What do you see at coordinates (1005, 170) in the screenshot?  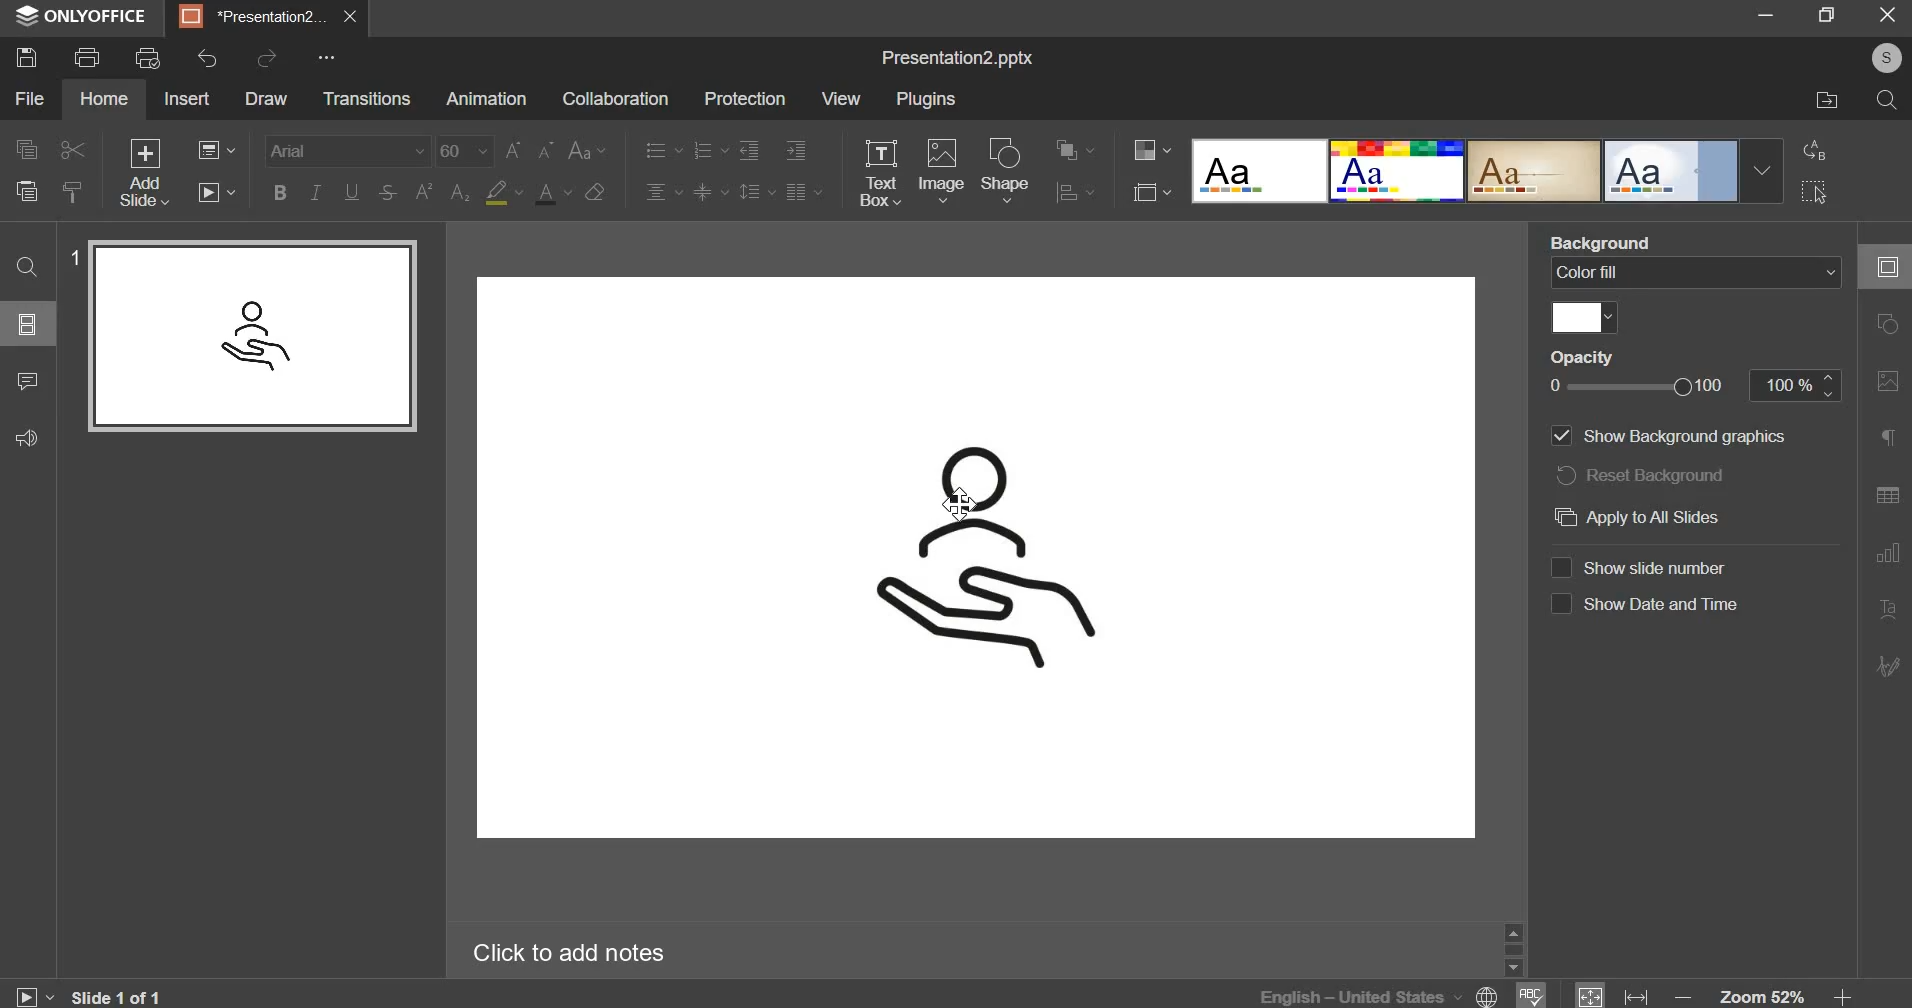 I see `shapes` at bounding box center [1005, 170].